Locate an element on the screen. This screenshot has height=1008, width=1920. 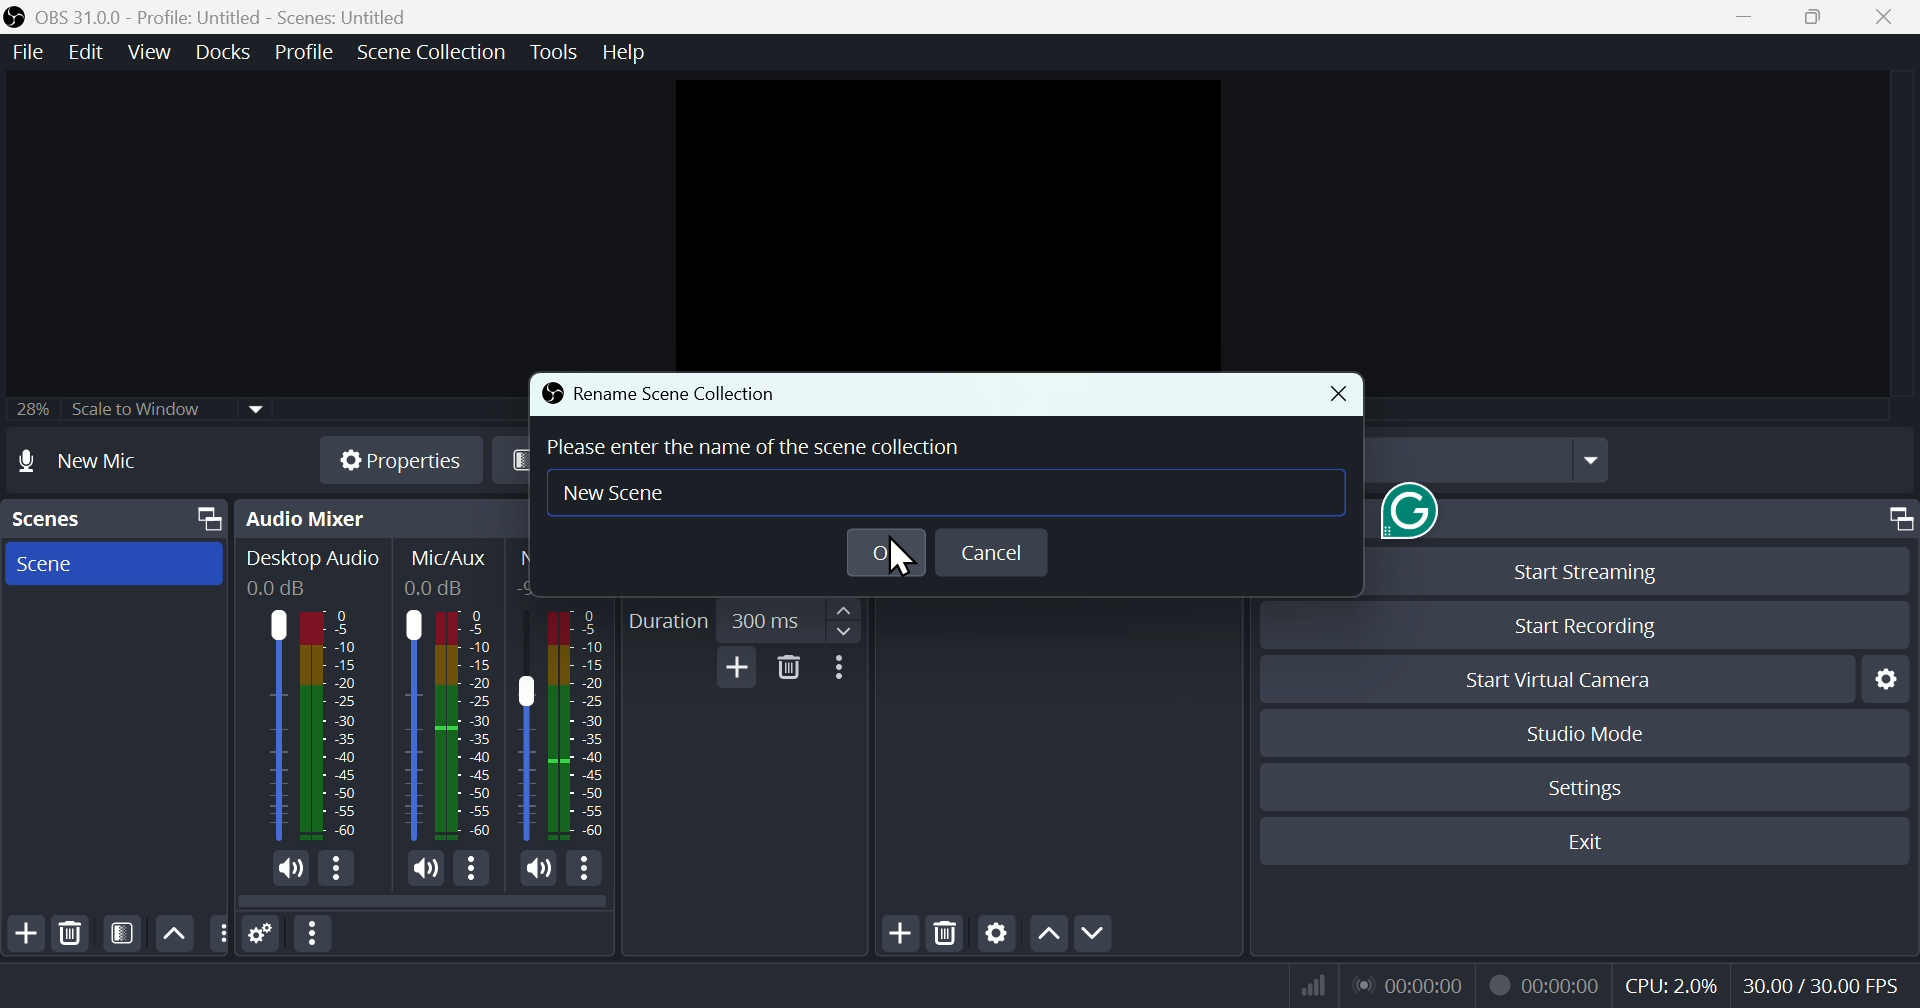
OBS 31 .0 .0 profile: untitled scenes: untitled is located at coordinates (251, 15).